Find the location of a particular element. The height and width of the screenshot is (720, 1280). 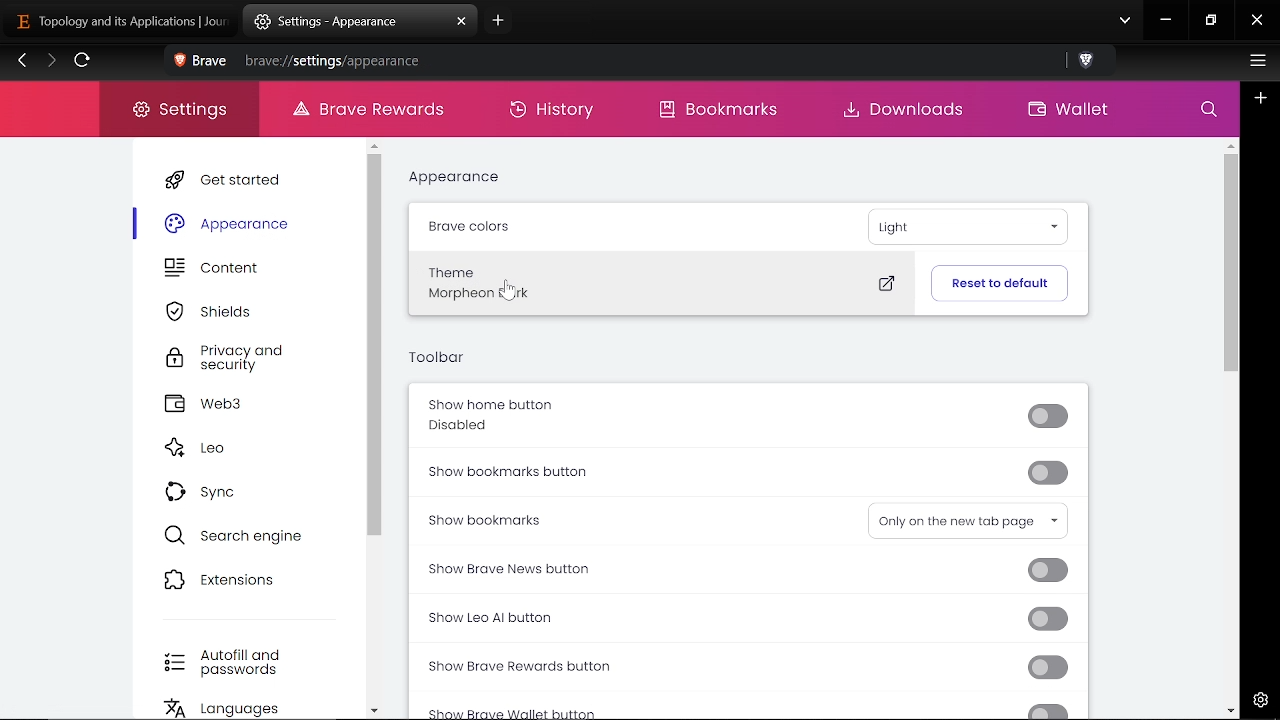

Appearance is located at coordinates (453, 177).